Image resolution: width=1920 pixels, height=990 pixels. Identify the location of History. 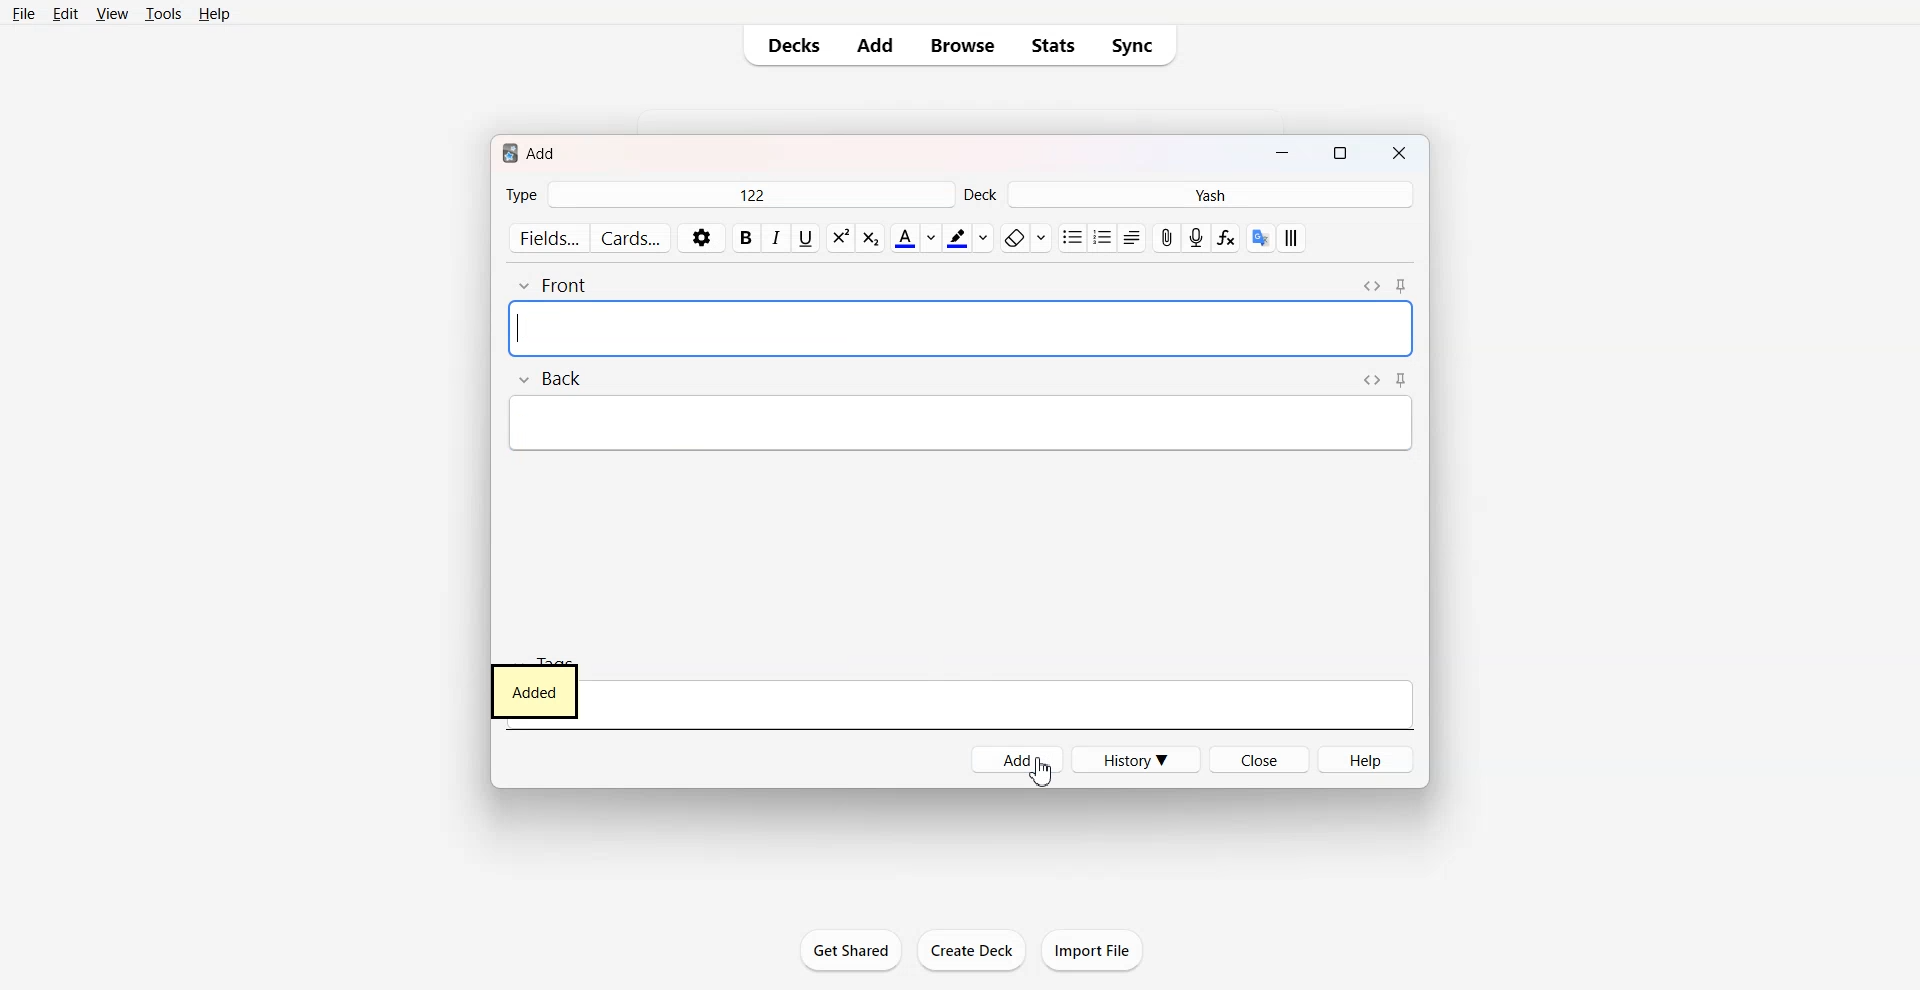
(1134, 758).